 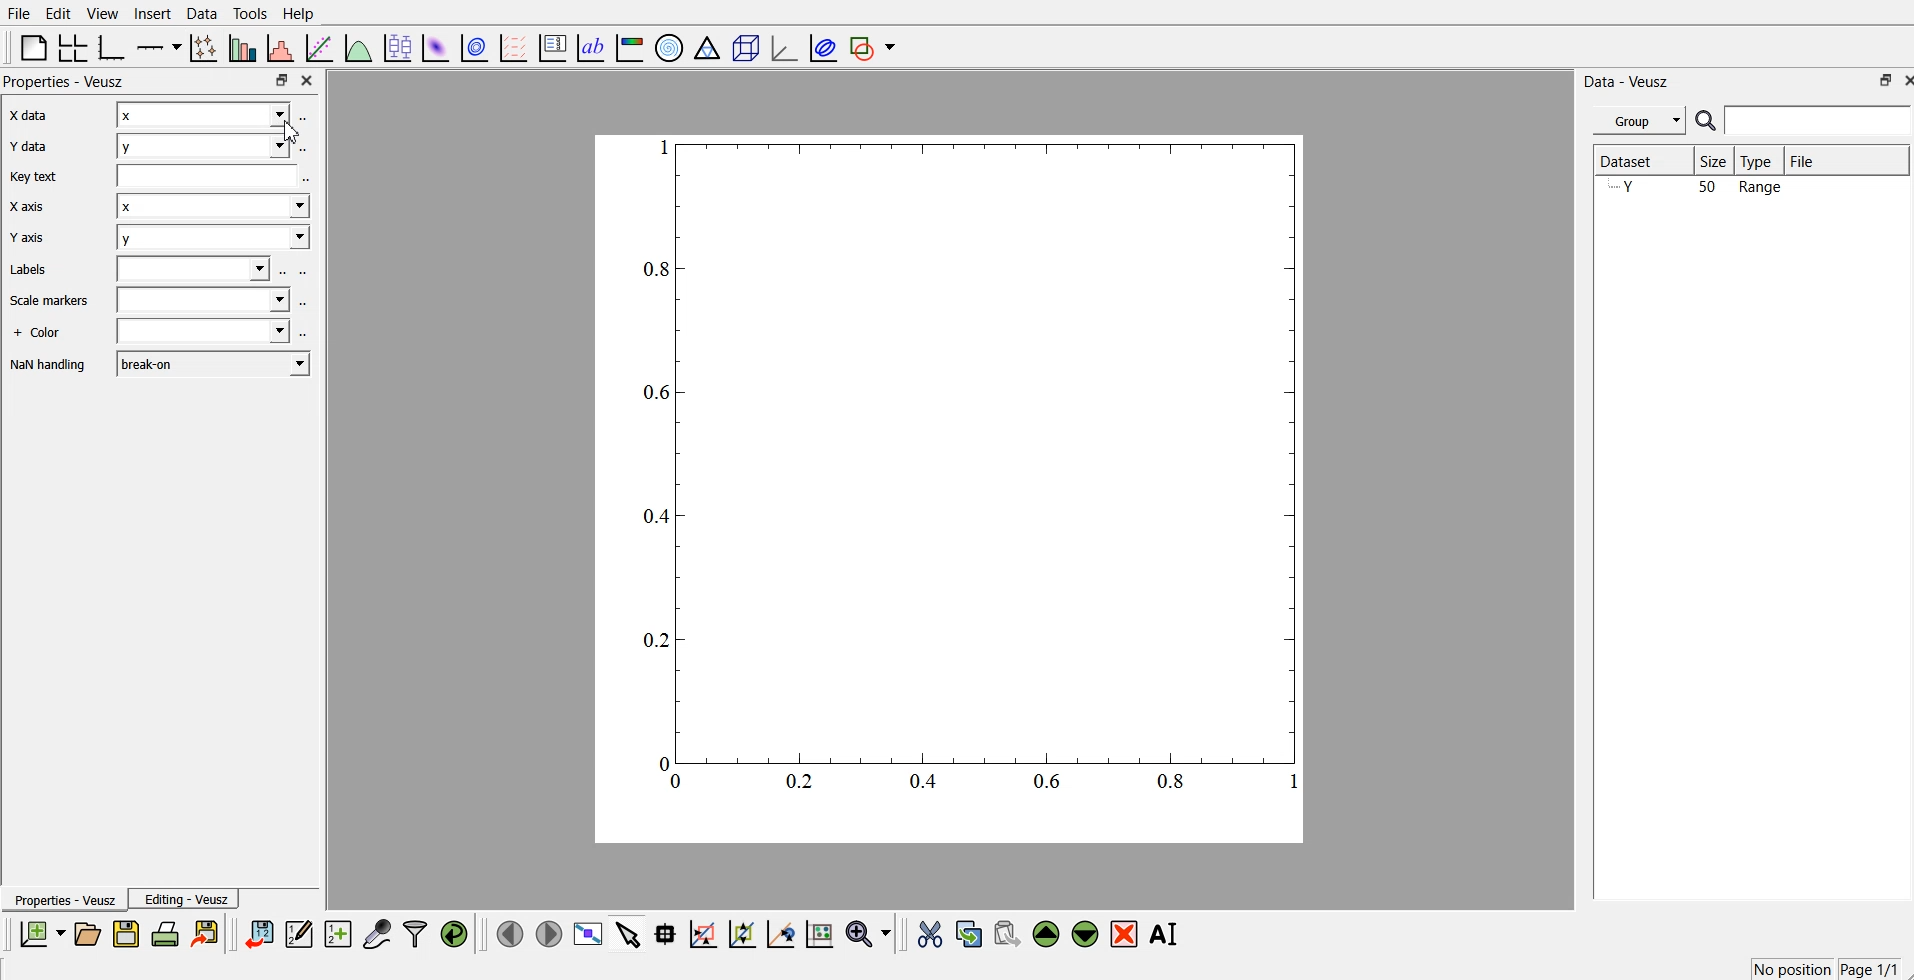 What do you see at coordinates (196, 270) in the screenshot?
I see `Labels field` at bounding box center [196, 270].